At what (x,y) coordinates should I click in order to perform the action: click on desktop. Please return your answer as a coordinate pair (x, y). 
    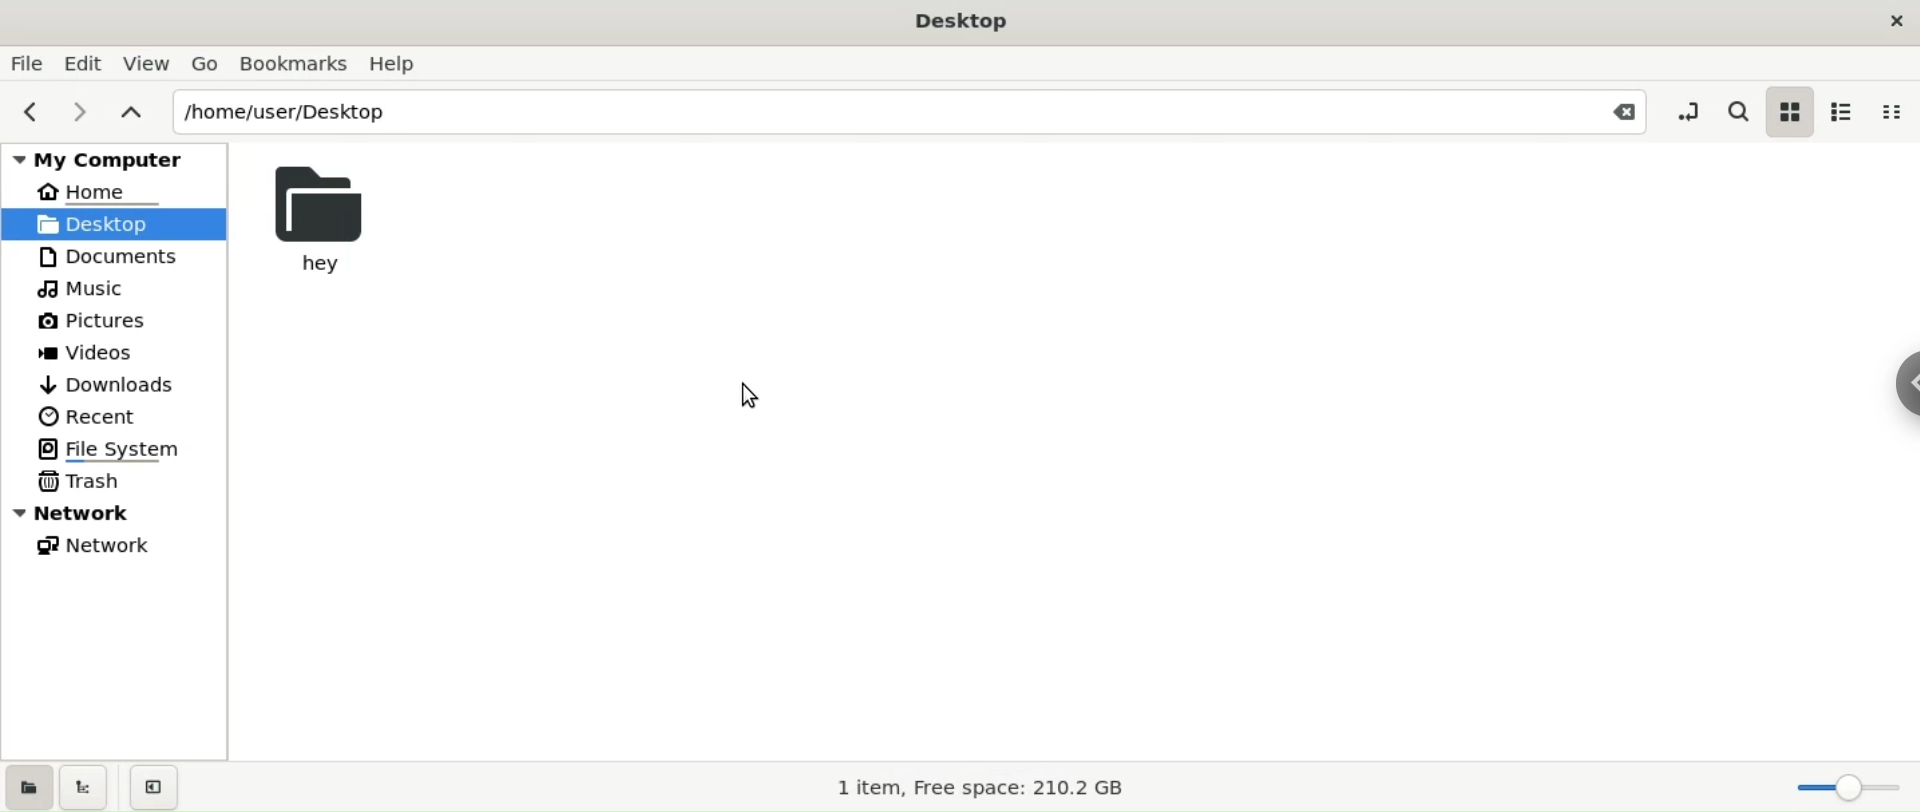
    Looking at the image, I should click on (113, 222).